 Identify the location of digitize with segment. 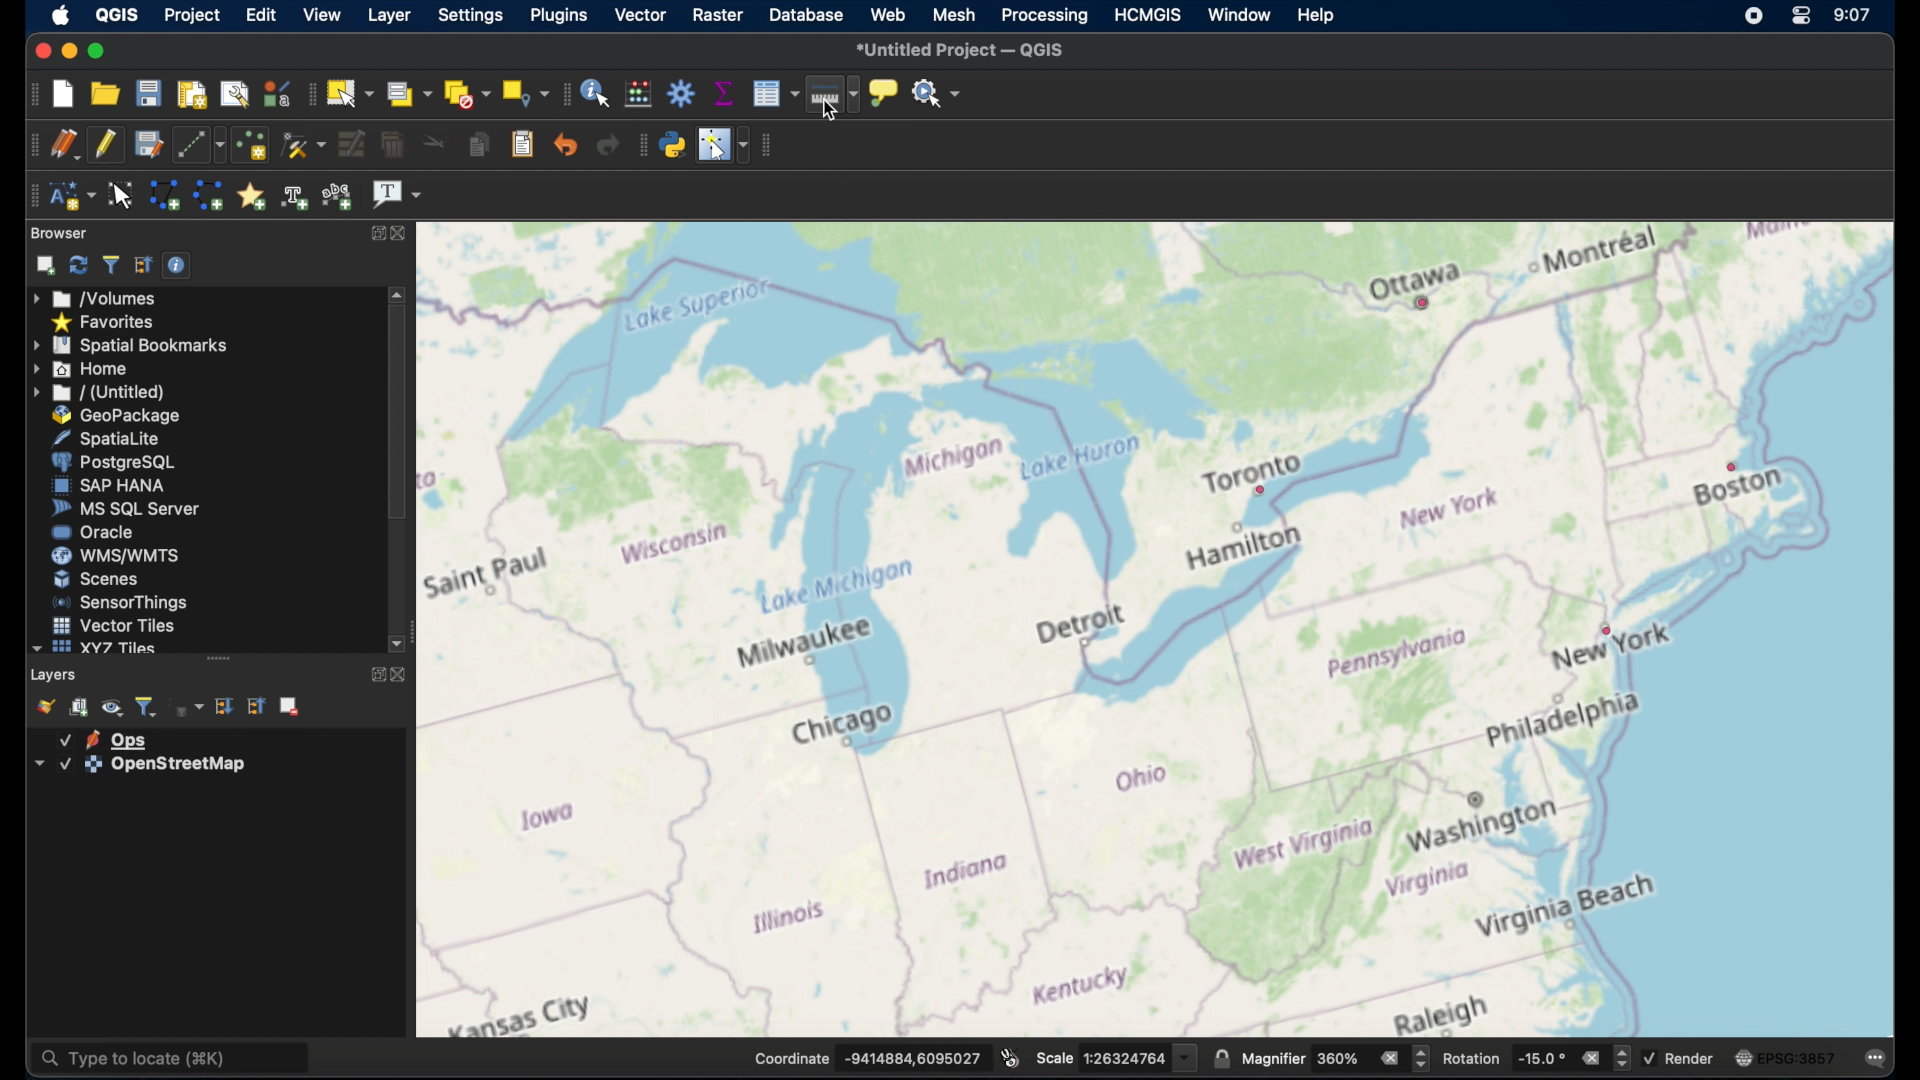
(200, 143).